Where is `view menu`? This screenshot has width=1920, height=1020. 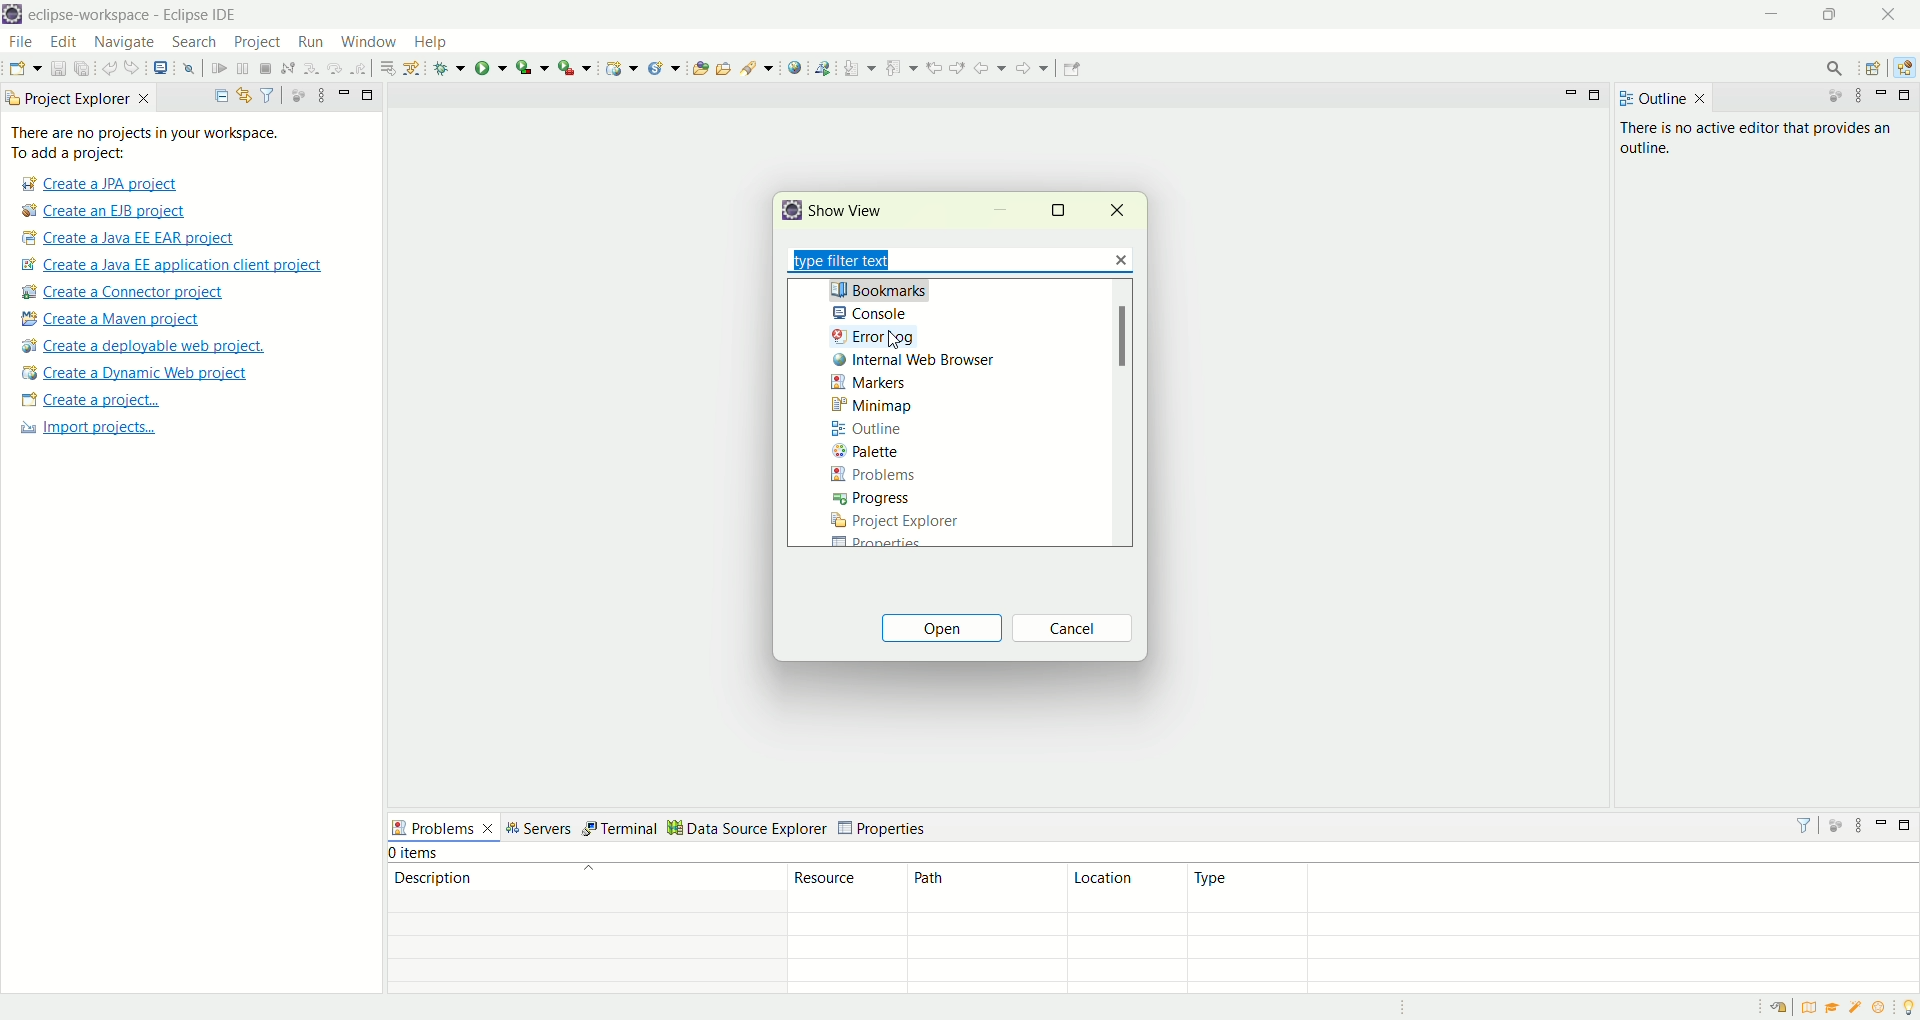 view menu is located at coordinates (1862, 826).